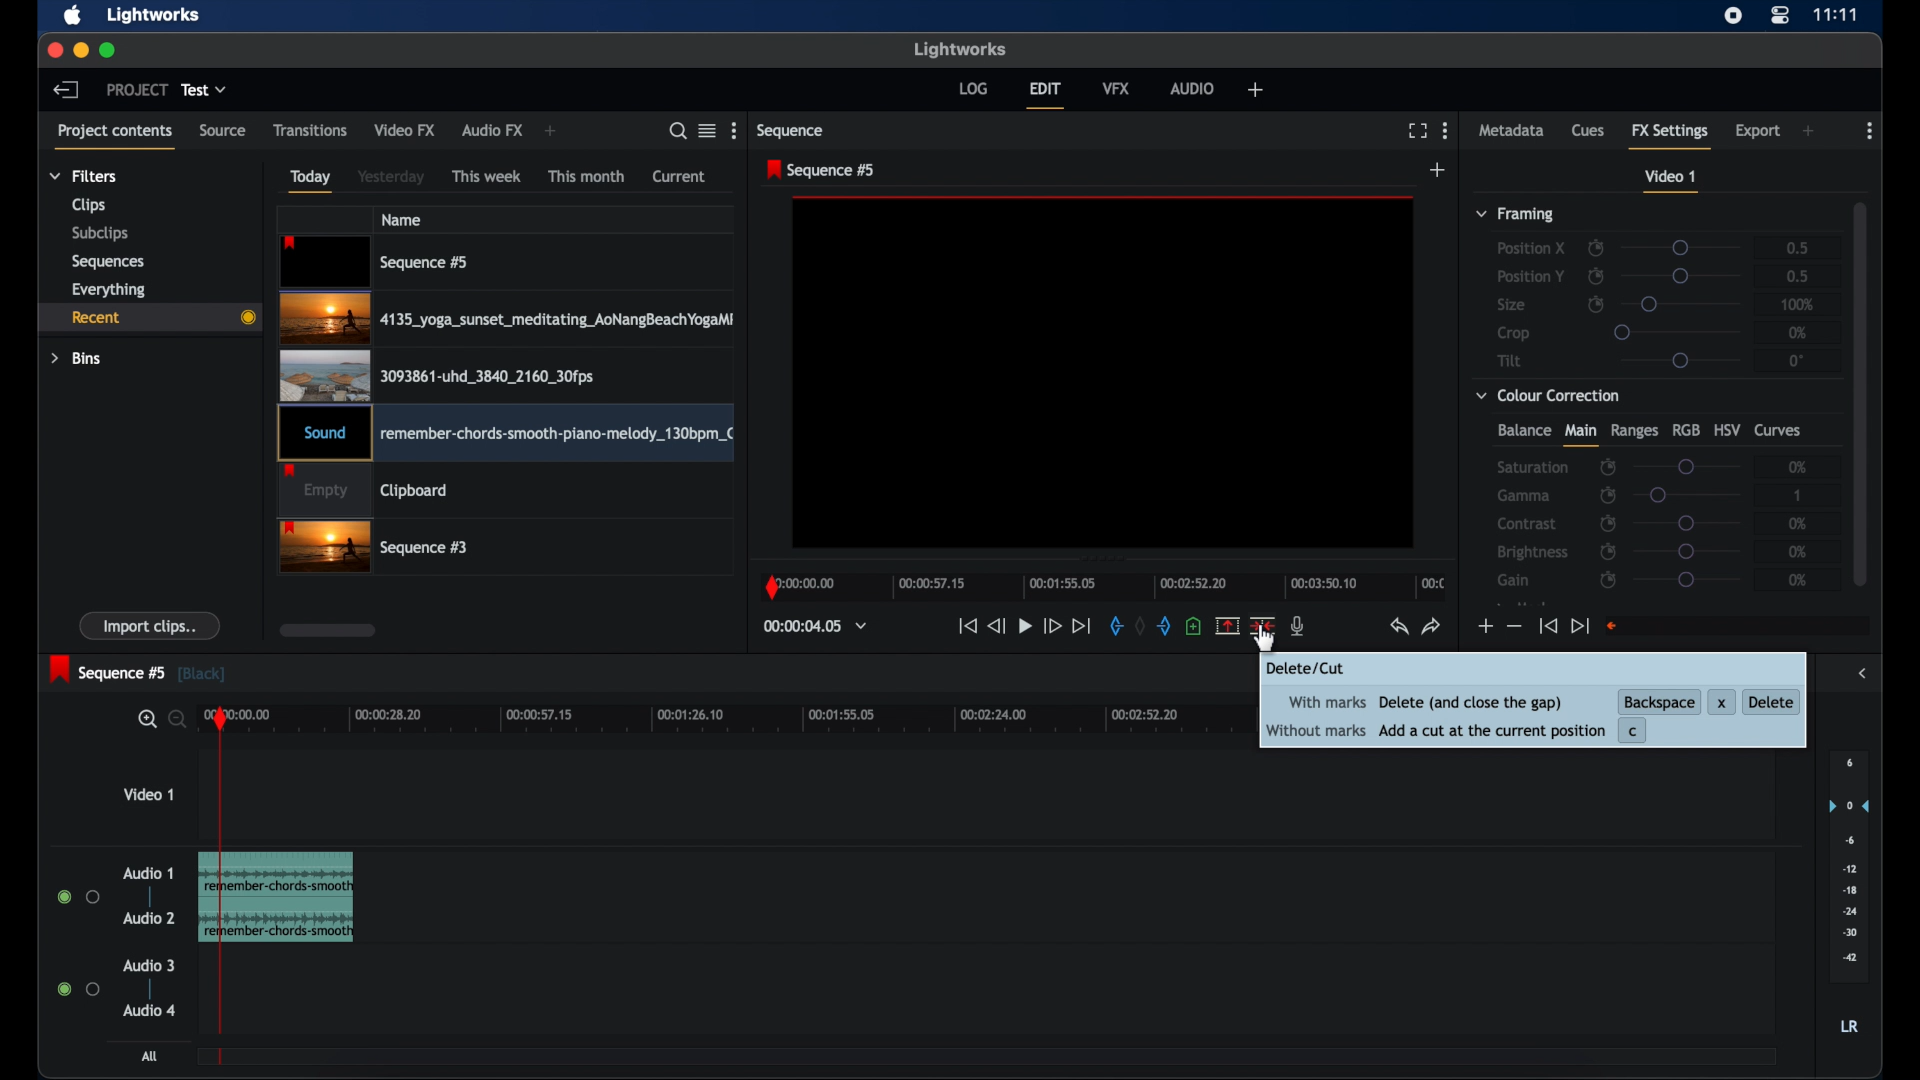  Describe the element at coordinates (437, 375) in the screenshot. I see `video clip` at that location.